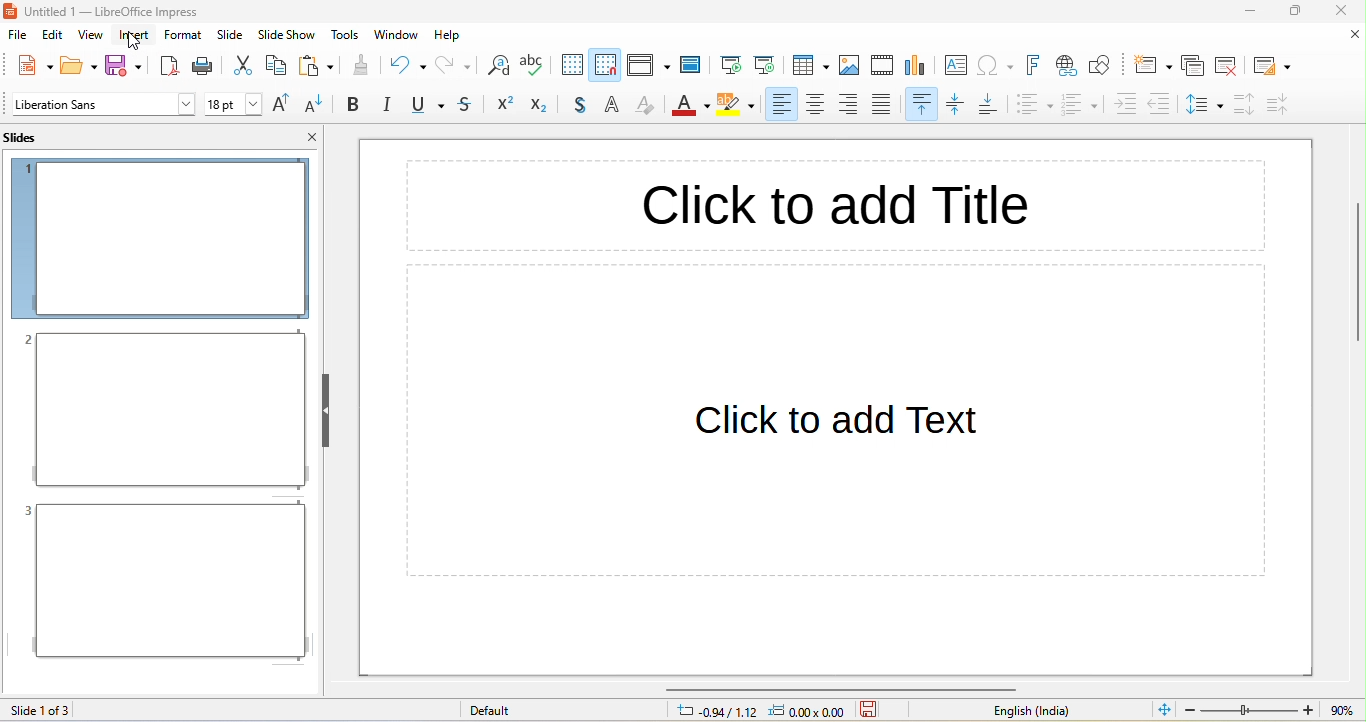 The height and width of the screenshot is (722, 1366). Describe the element at coordinates (168, 64) in the screenshot. I see `export directly as pdf` at that location.